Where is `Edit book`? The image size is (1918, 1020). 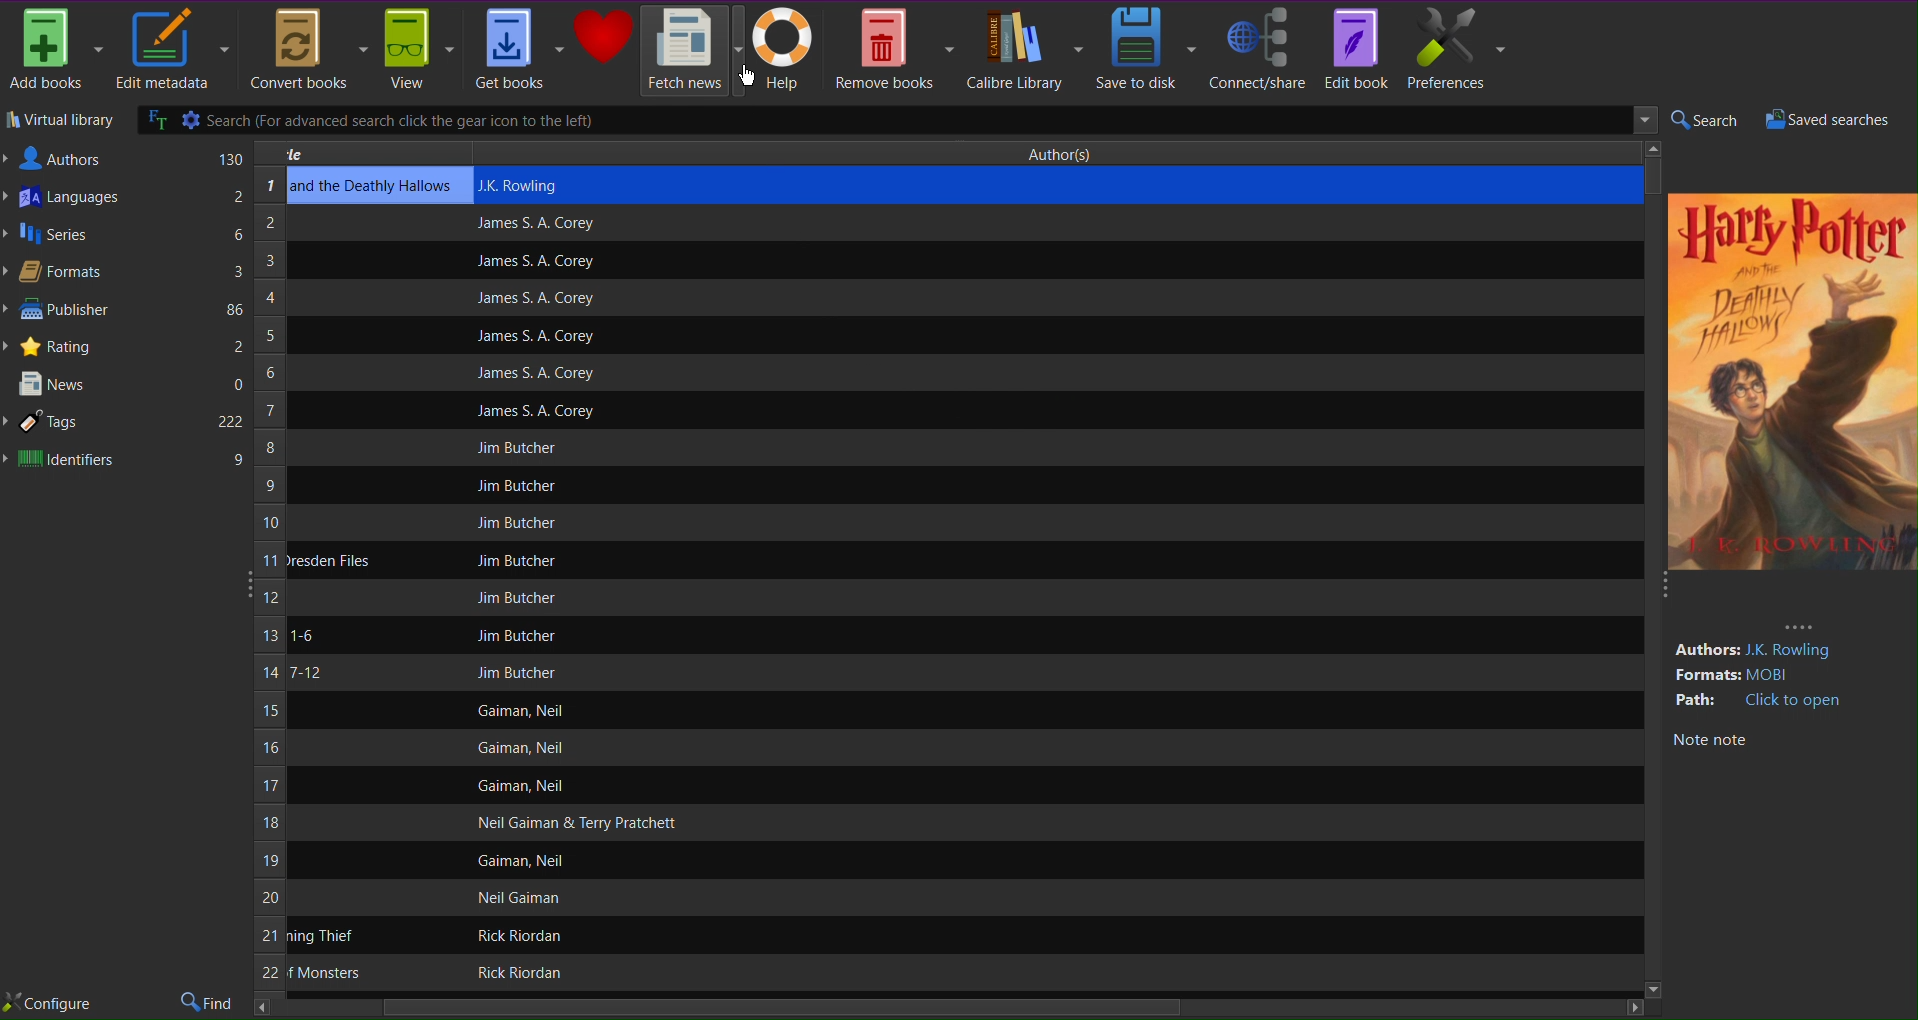
Edit book is located at coordinates (1355, 47).